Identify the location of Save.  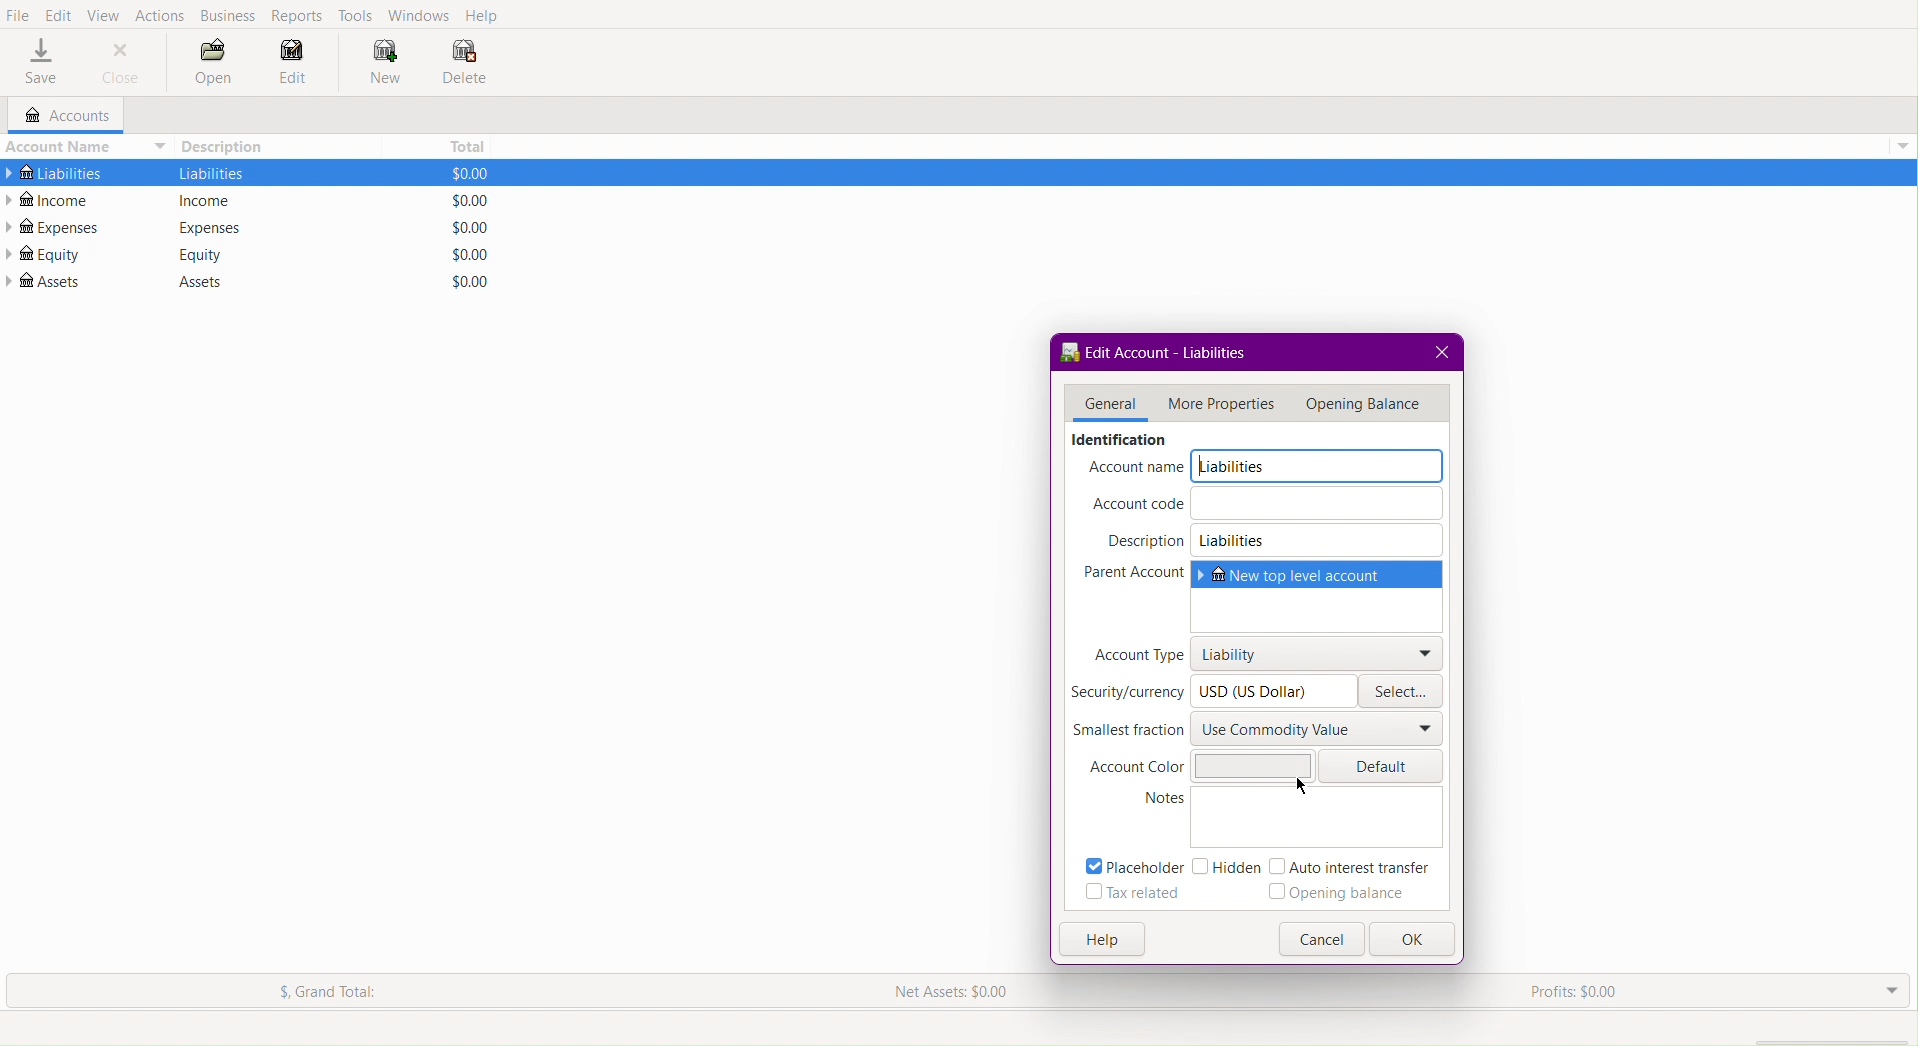
(41, 63).